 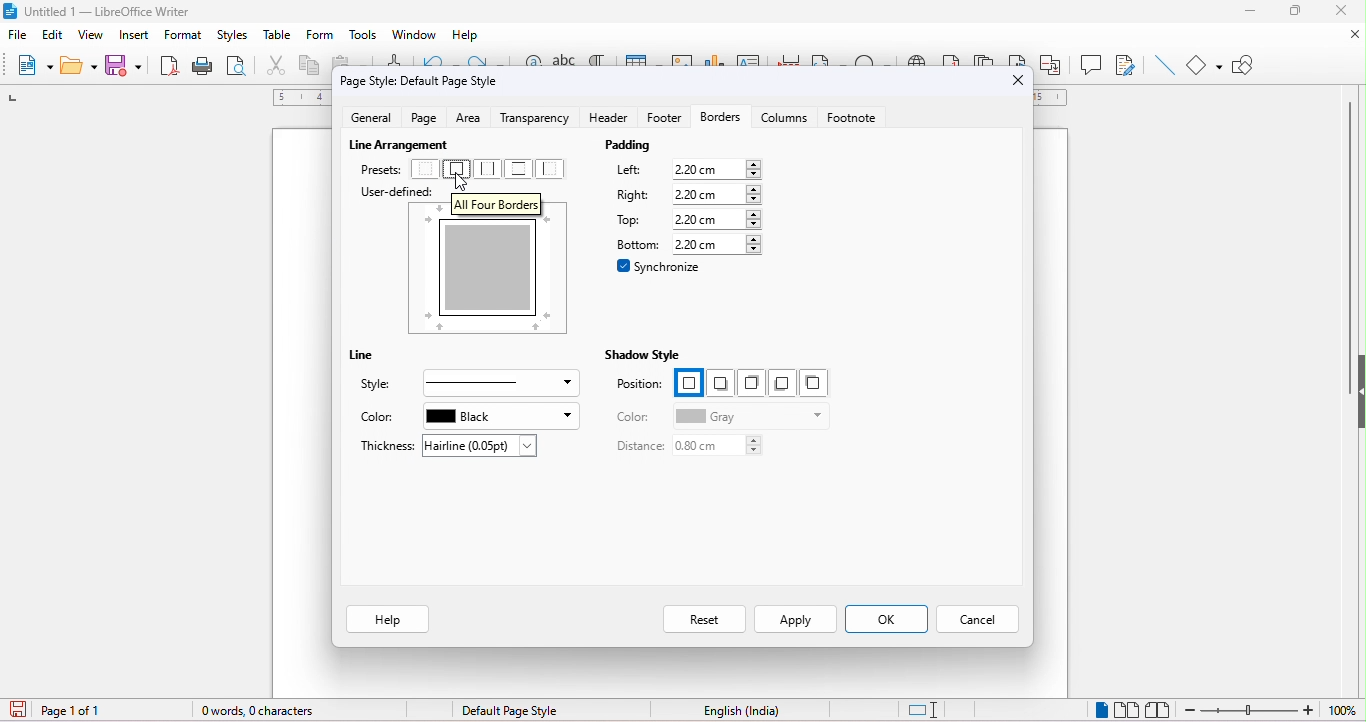 I want to click on 2.20 cm, so click(x=716, y=170).